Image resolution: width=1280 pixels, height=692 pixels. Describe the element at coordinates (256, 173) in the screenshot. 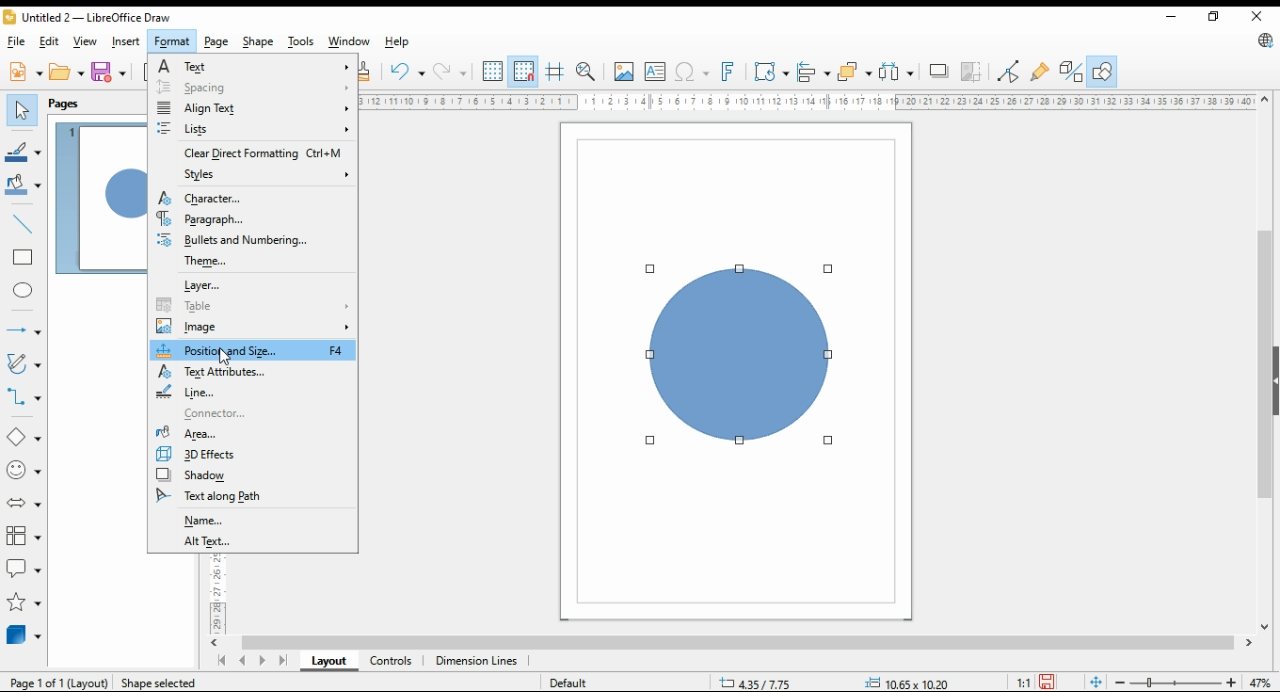

I see `styles` at that location.